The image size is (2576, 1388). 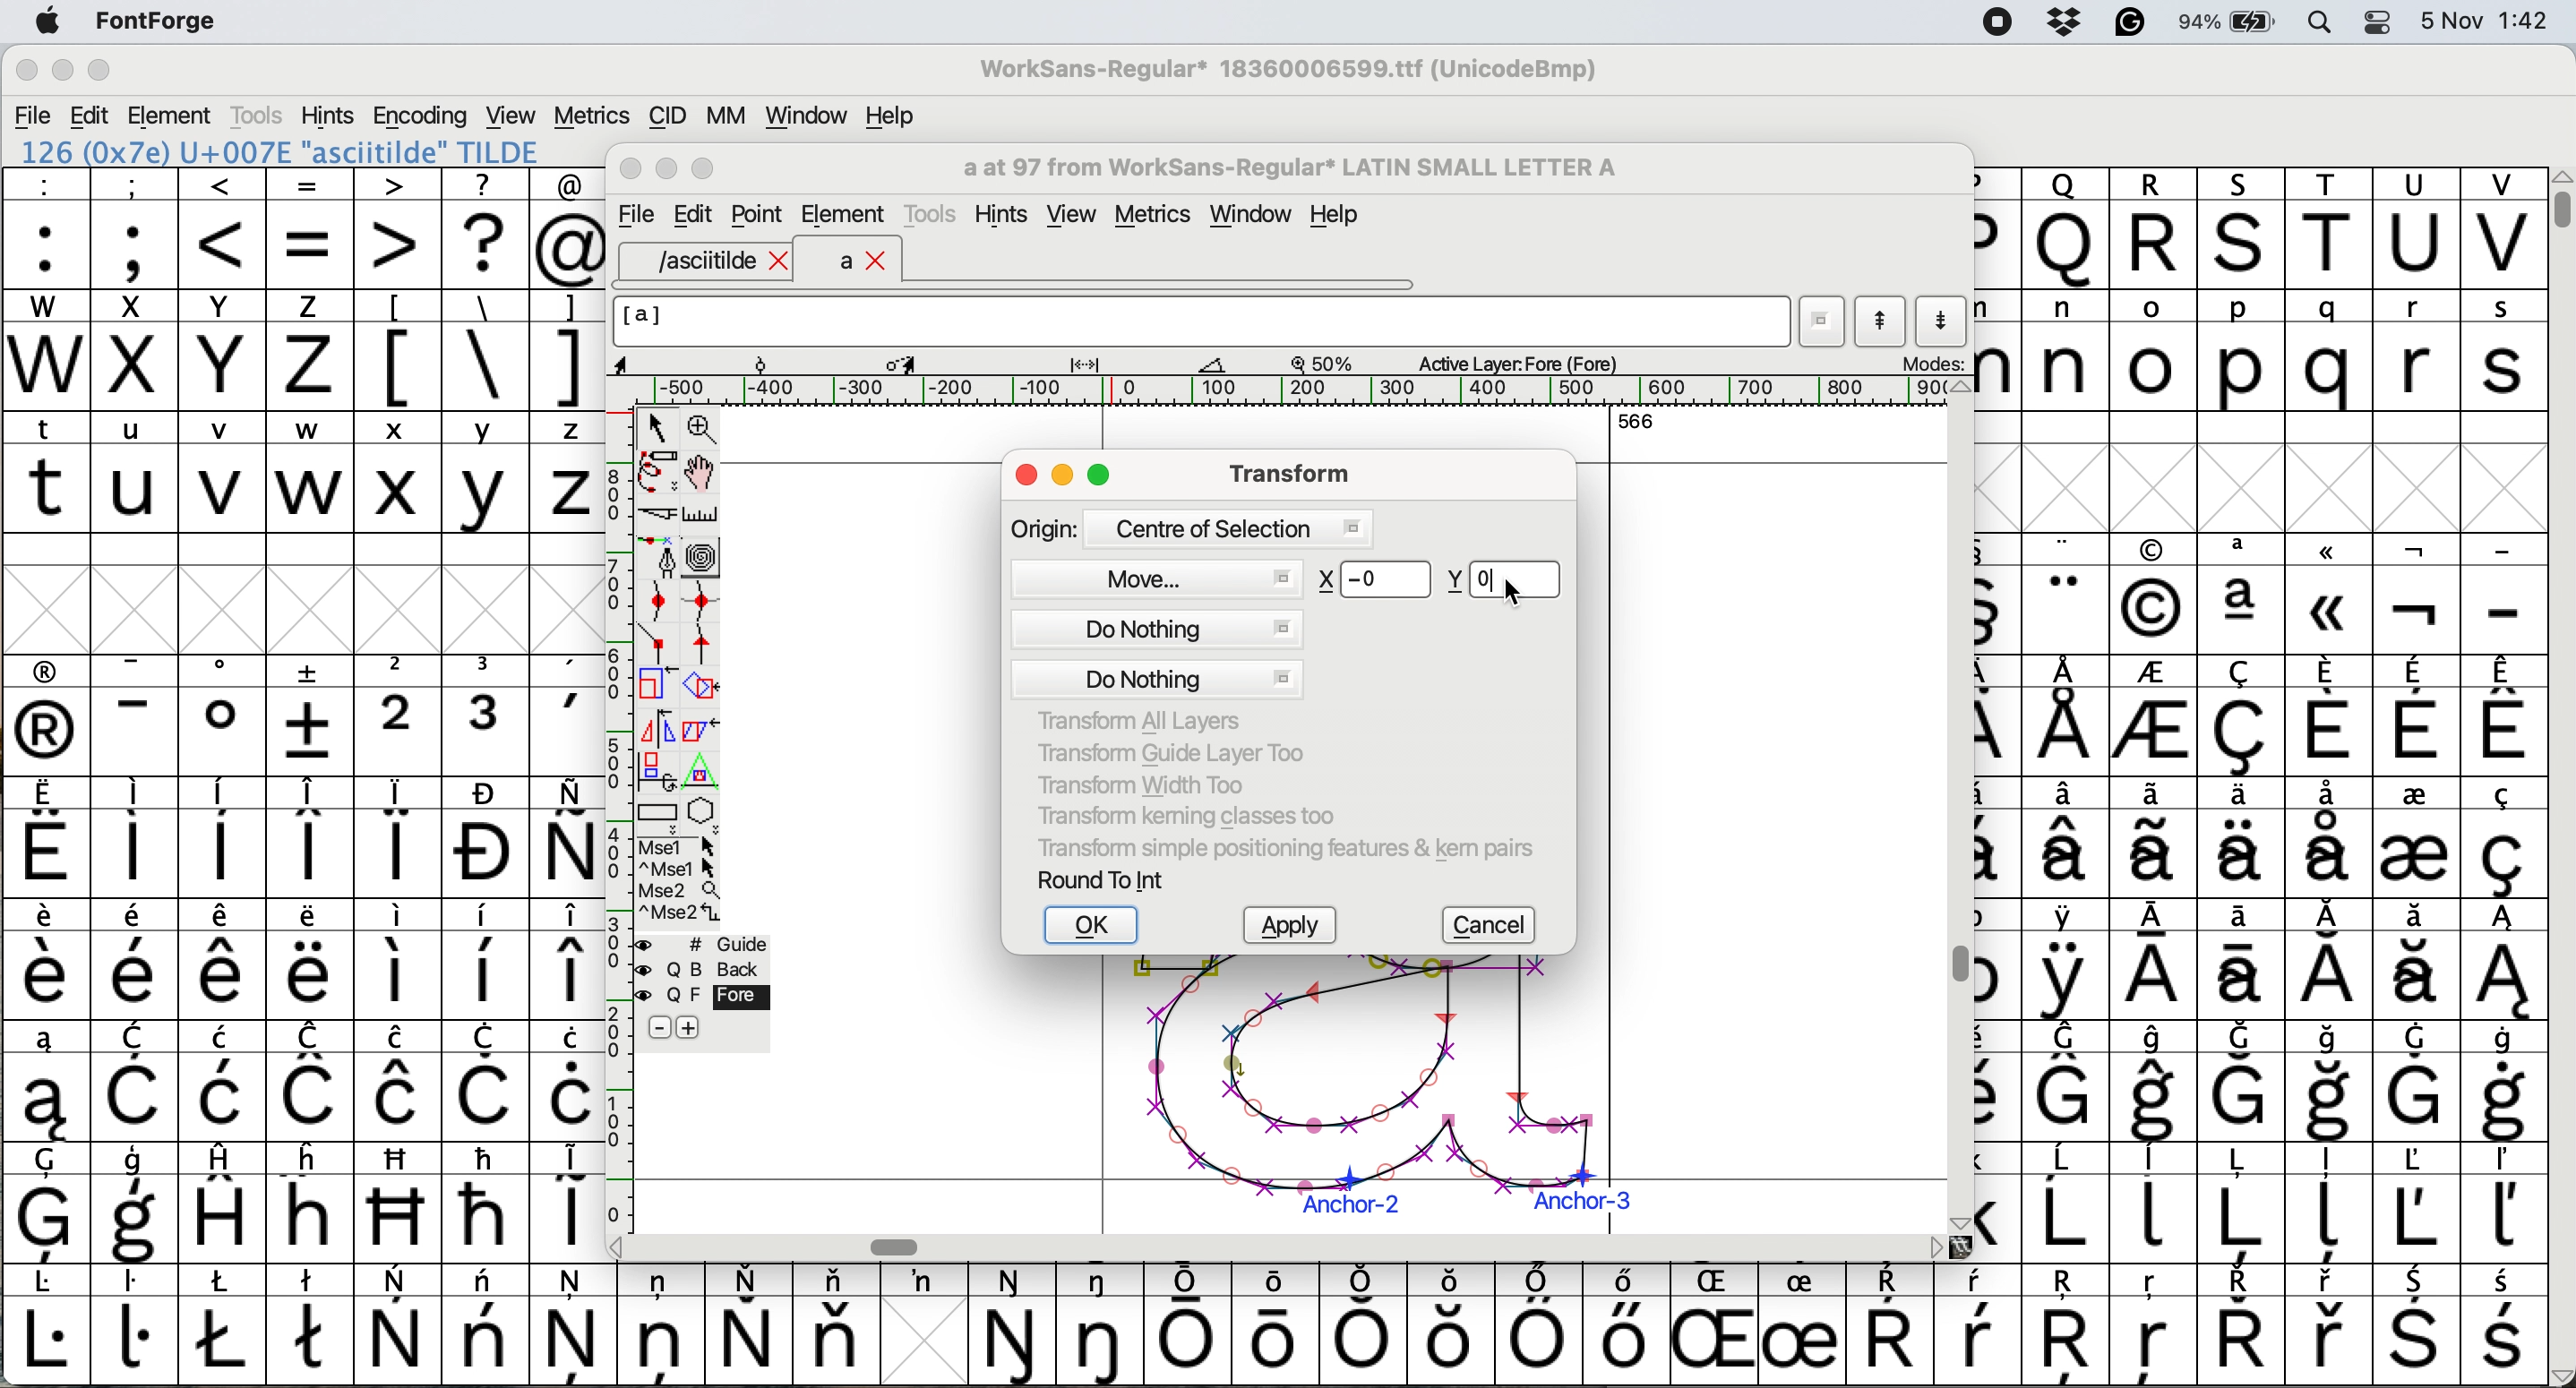 What do you see at coordinates (1281, 852) in the screenshot?
I see `transform simple positioning features and kern pairs` at bounding box center [1281, 852].